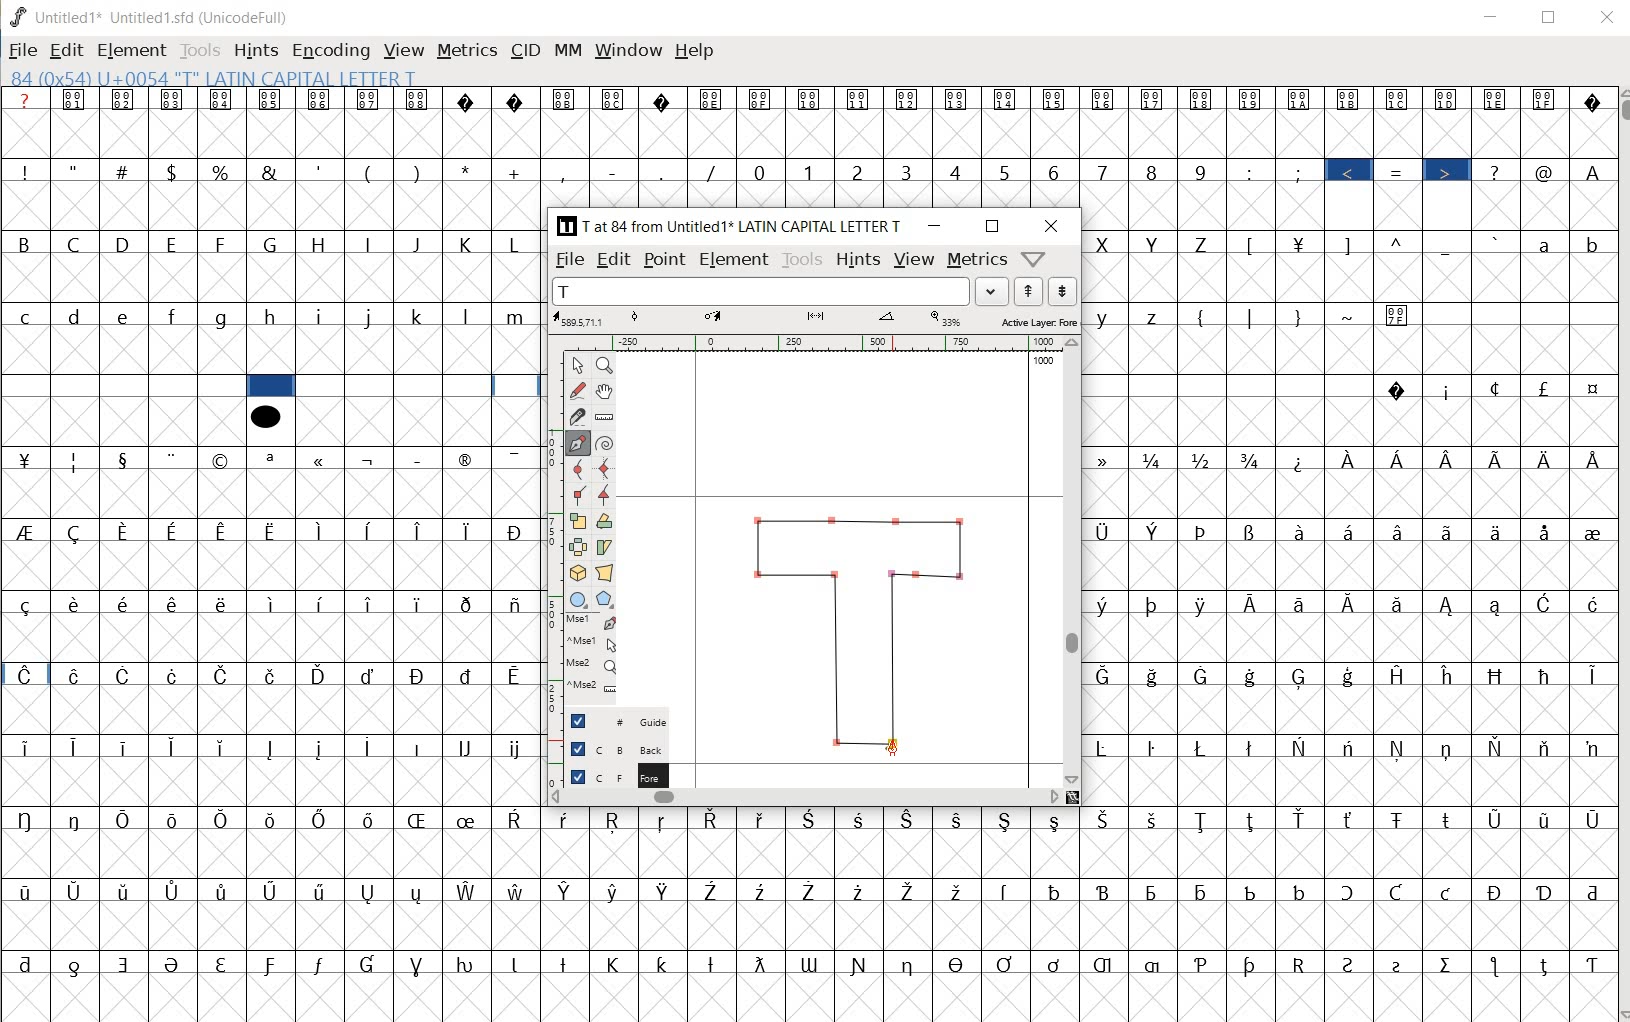 The height and width of the screenshot is (1022, 1630). I want to click on Symbol, so click(468, 819).